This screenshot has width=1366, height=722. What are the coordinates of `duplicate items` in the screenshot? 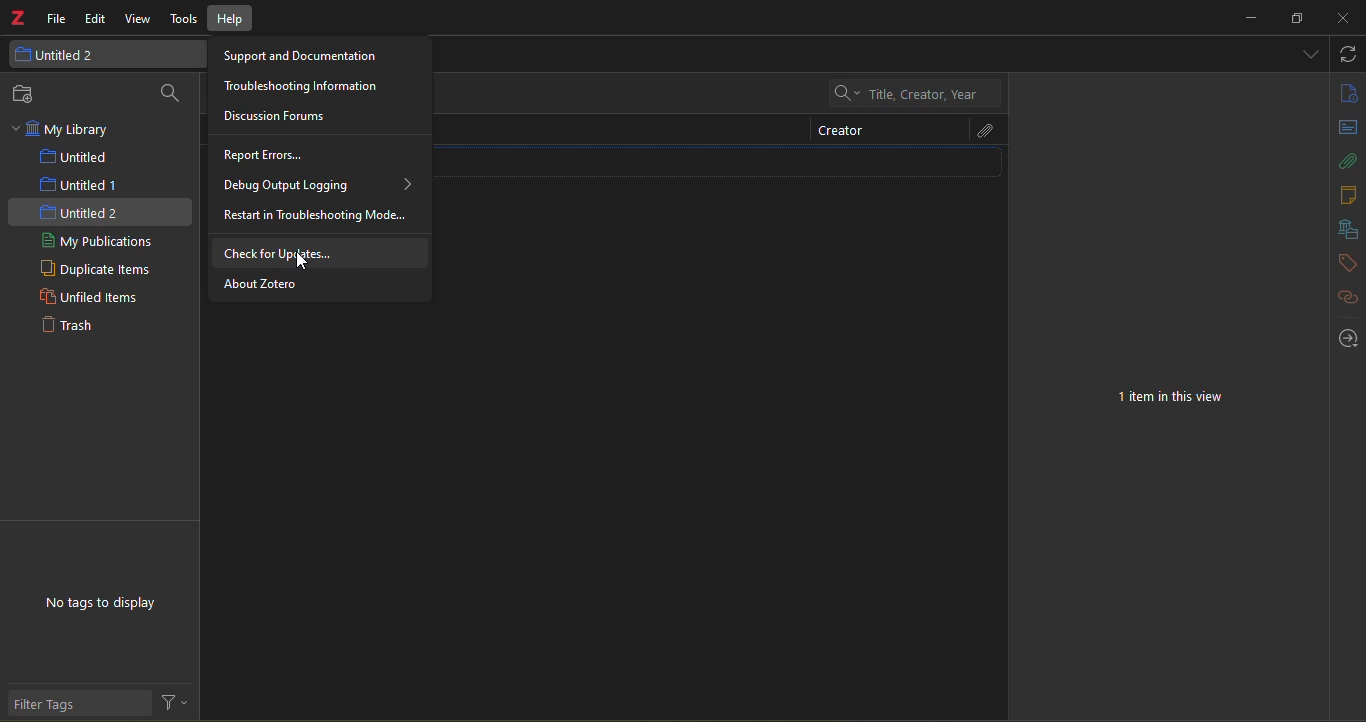 It's located at (95, 270).